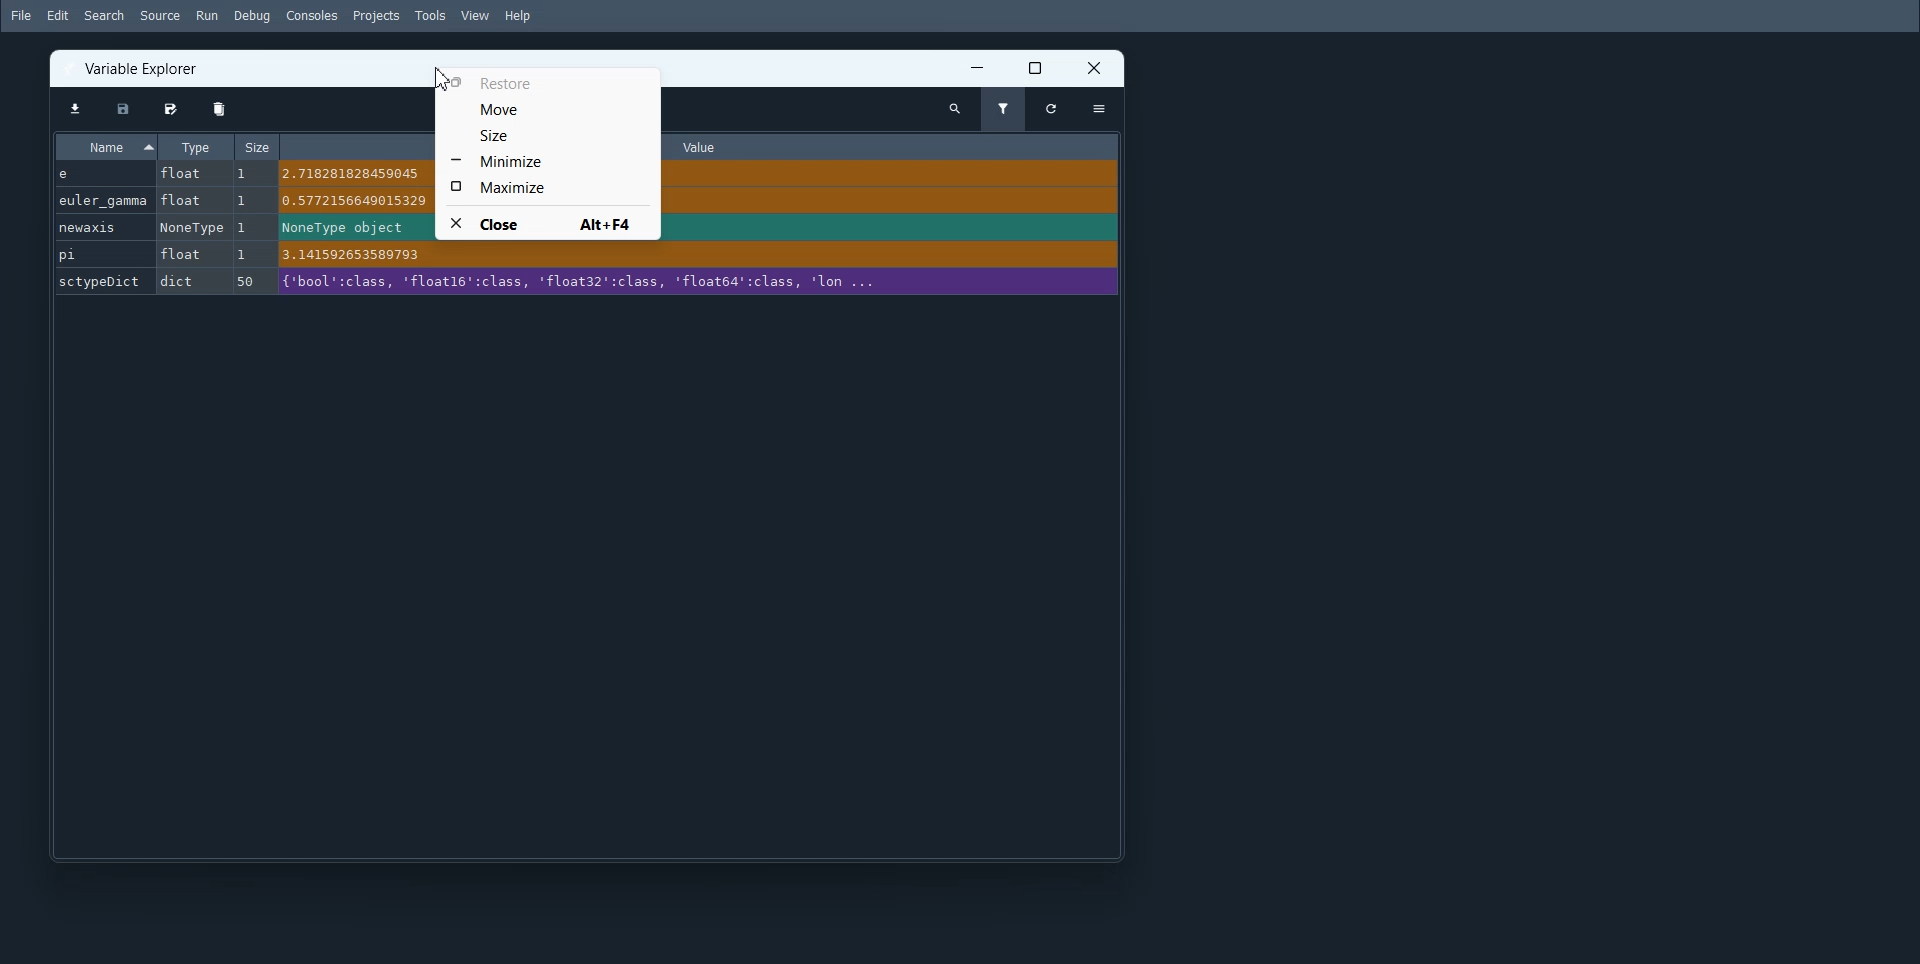 This screenshot has height=964, width=1920. What do you see at coordinates (195, 147) in the screenshot?
I see `Type` at bounding box center [195, 147].